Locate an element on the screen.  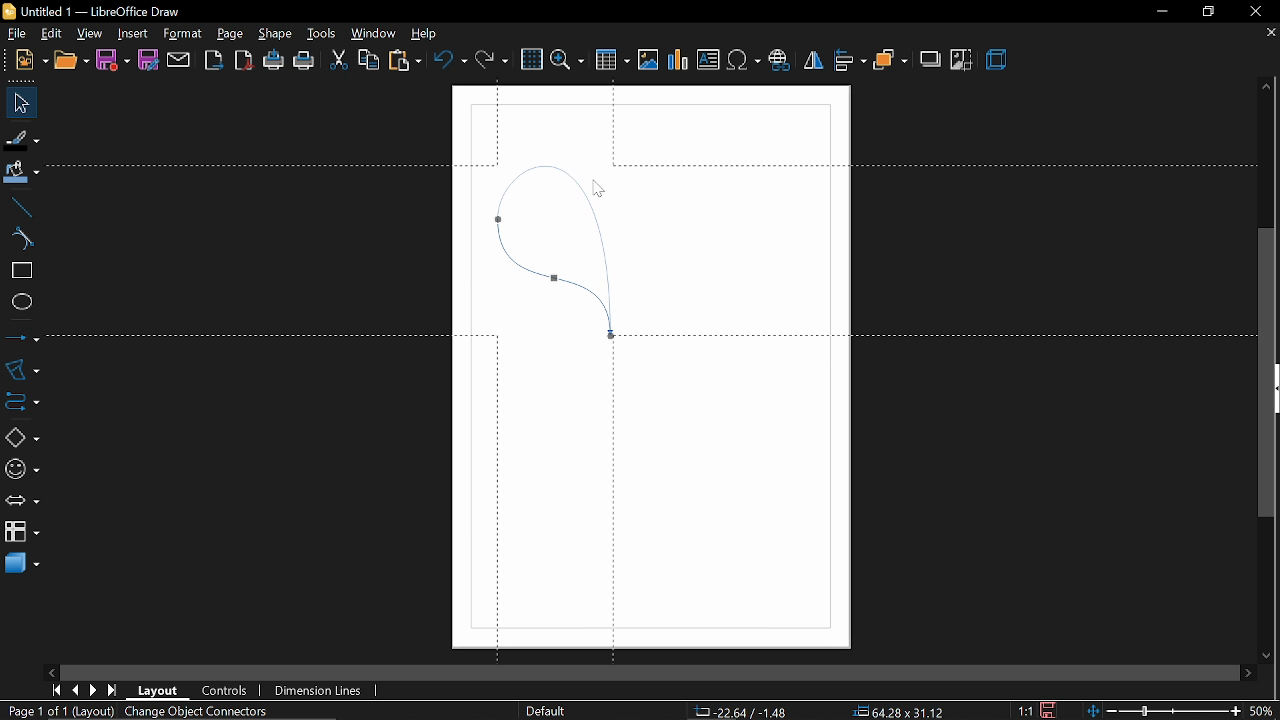
flowchart is located at coordinates (22, 533).